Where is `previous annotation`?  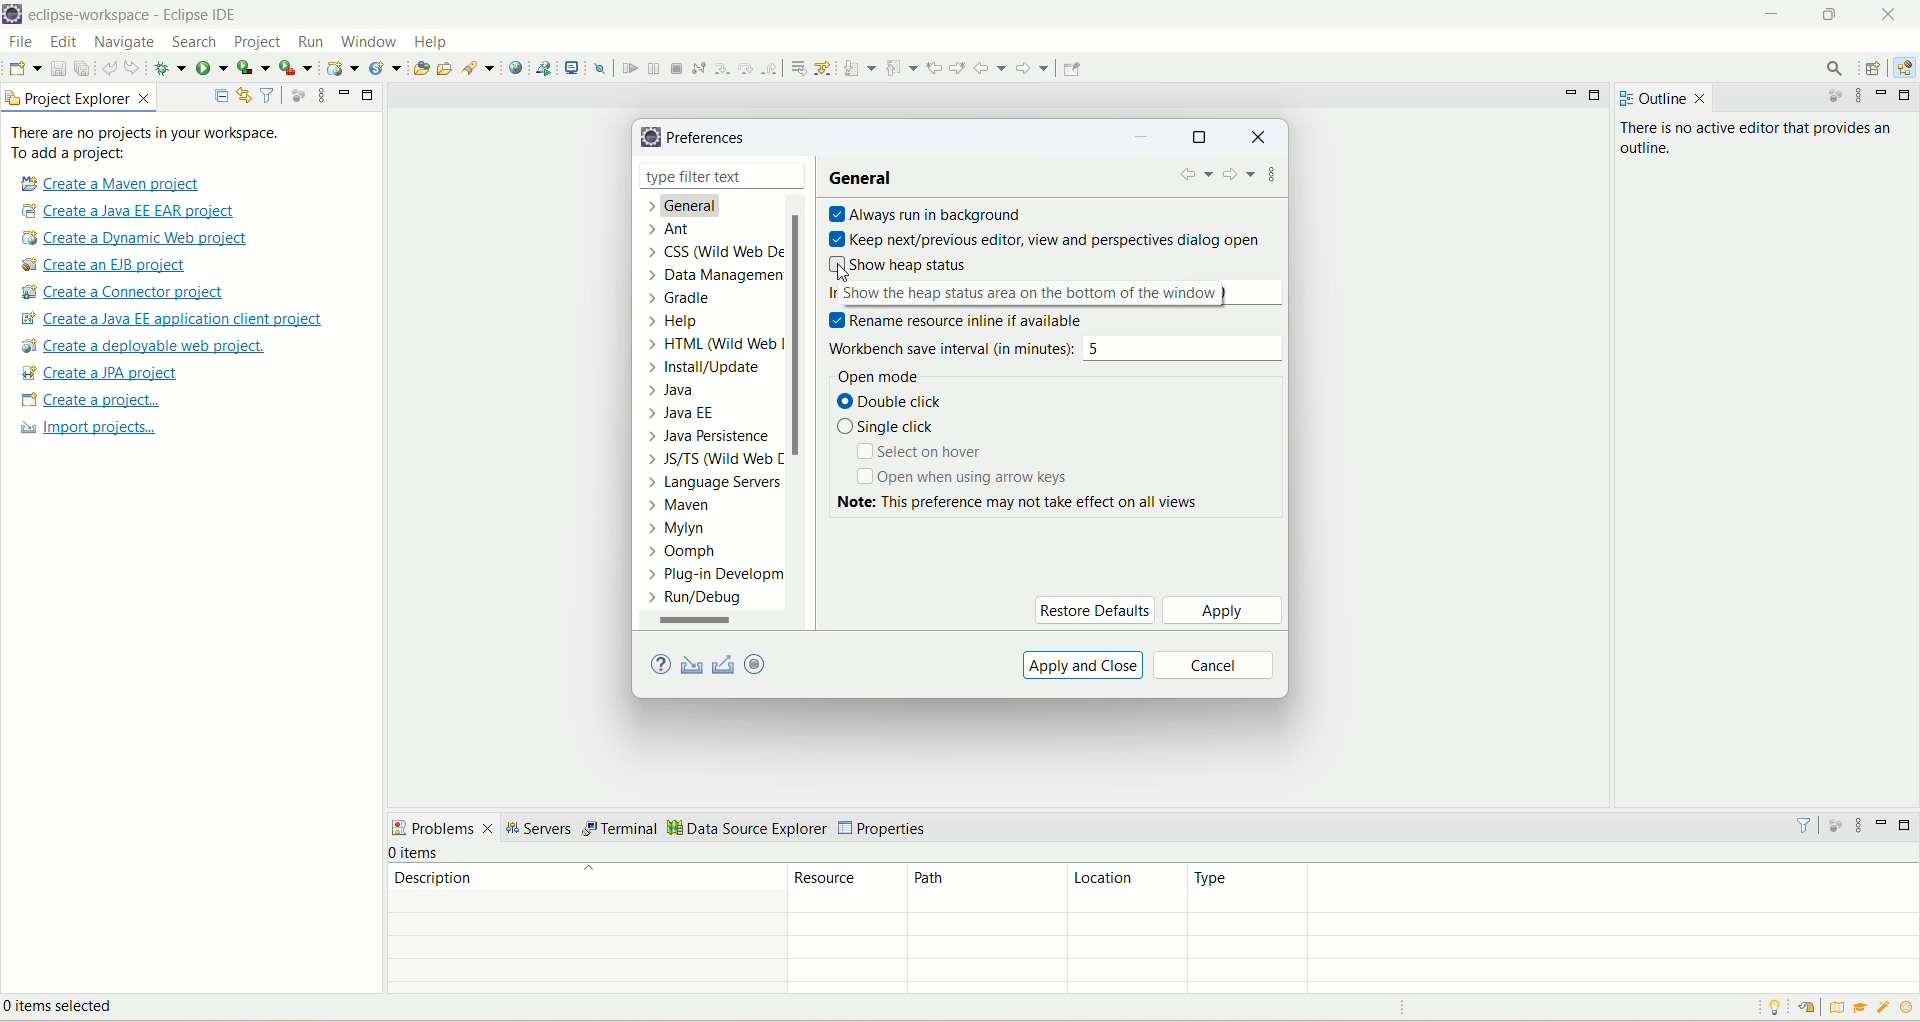 previous annotation is located at coordinates (901, 67).